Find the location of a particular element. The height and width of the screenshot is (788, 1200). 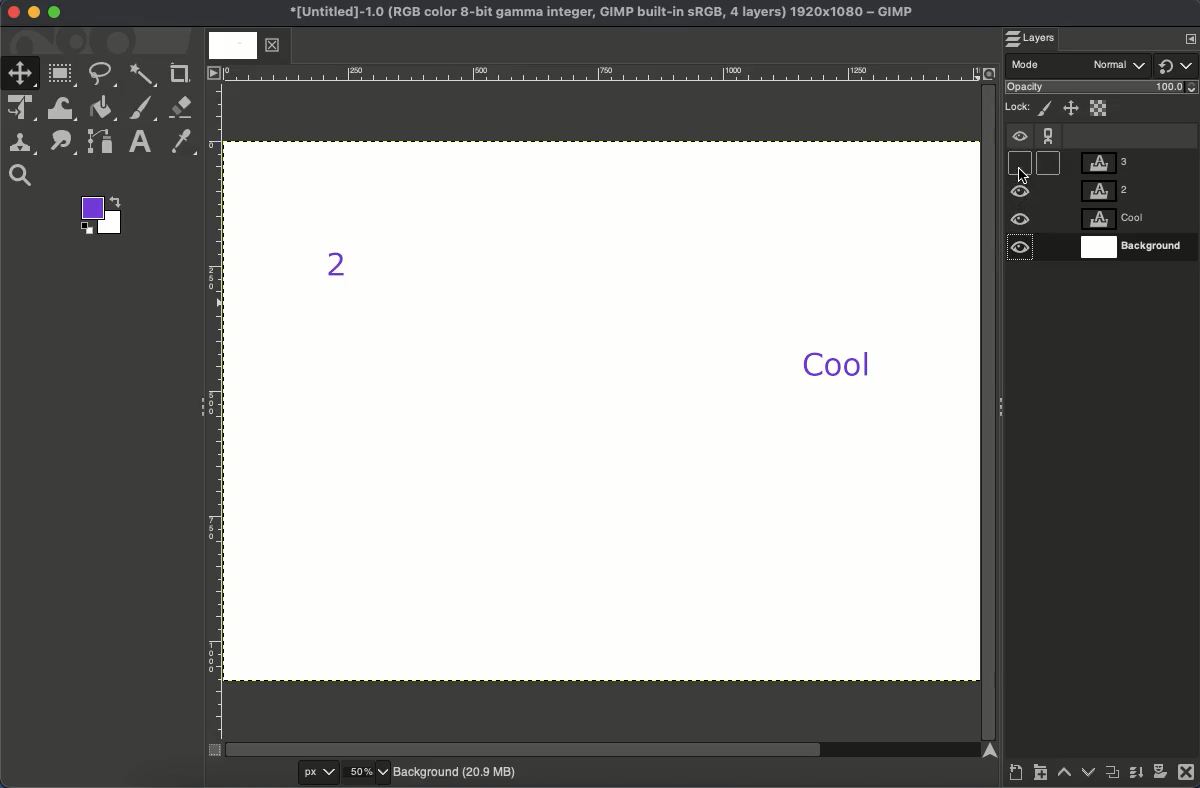

Layers is located at coordinates (1039, 39).